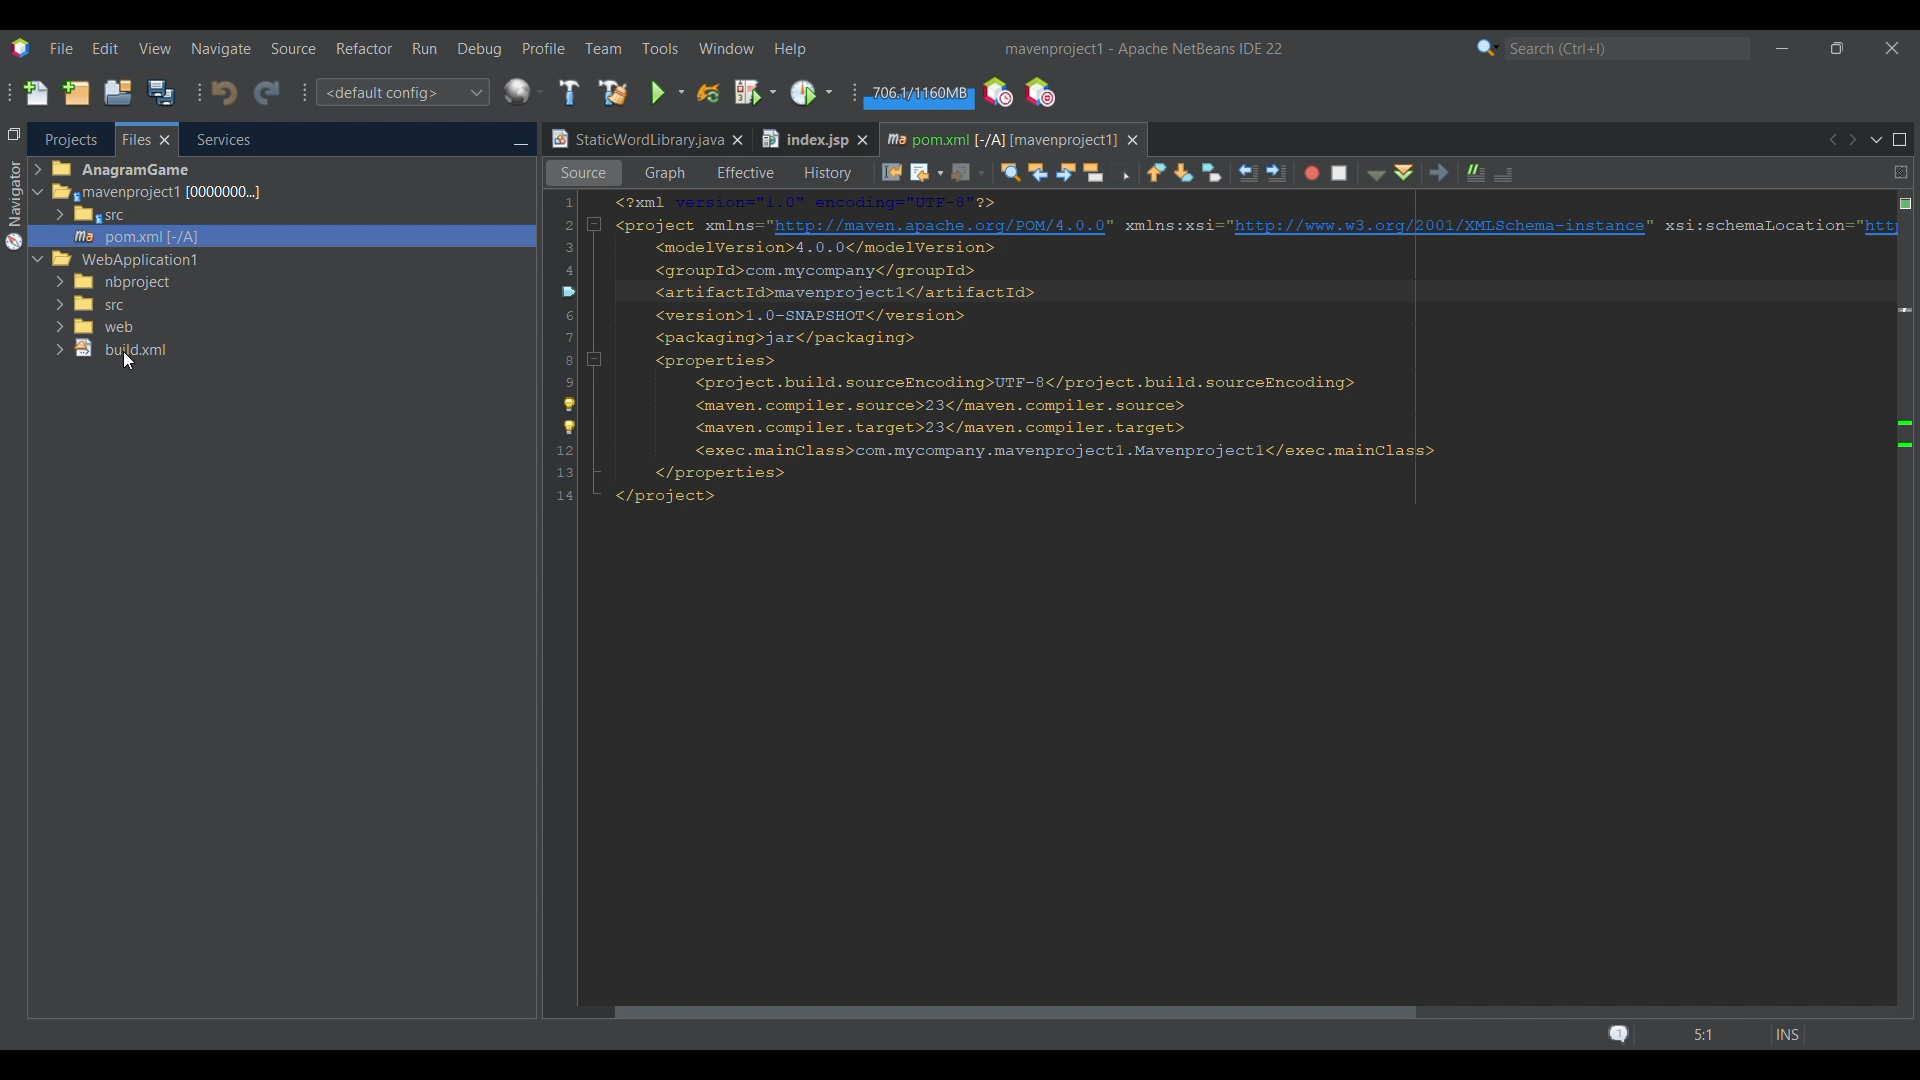 The height and width of the screenshot is (1080, 1920). Describe the element at coordinates (544, 48) in the screenshot. I see `Profile menu` at that location.